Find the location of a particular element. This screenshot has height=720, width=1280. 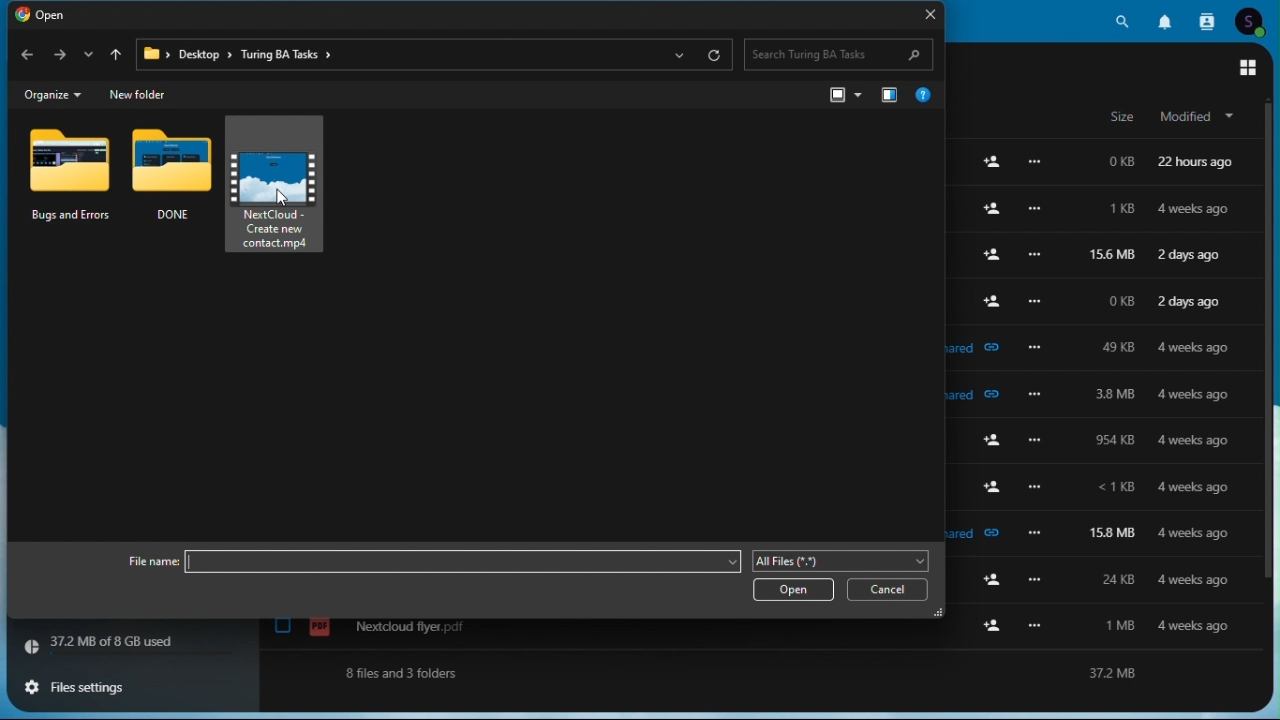

24 kb is located at coordinates (1113, 579).